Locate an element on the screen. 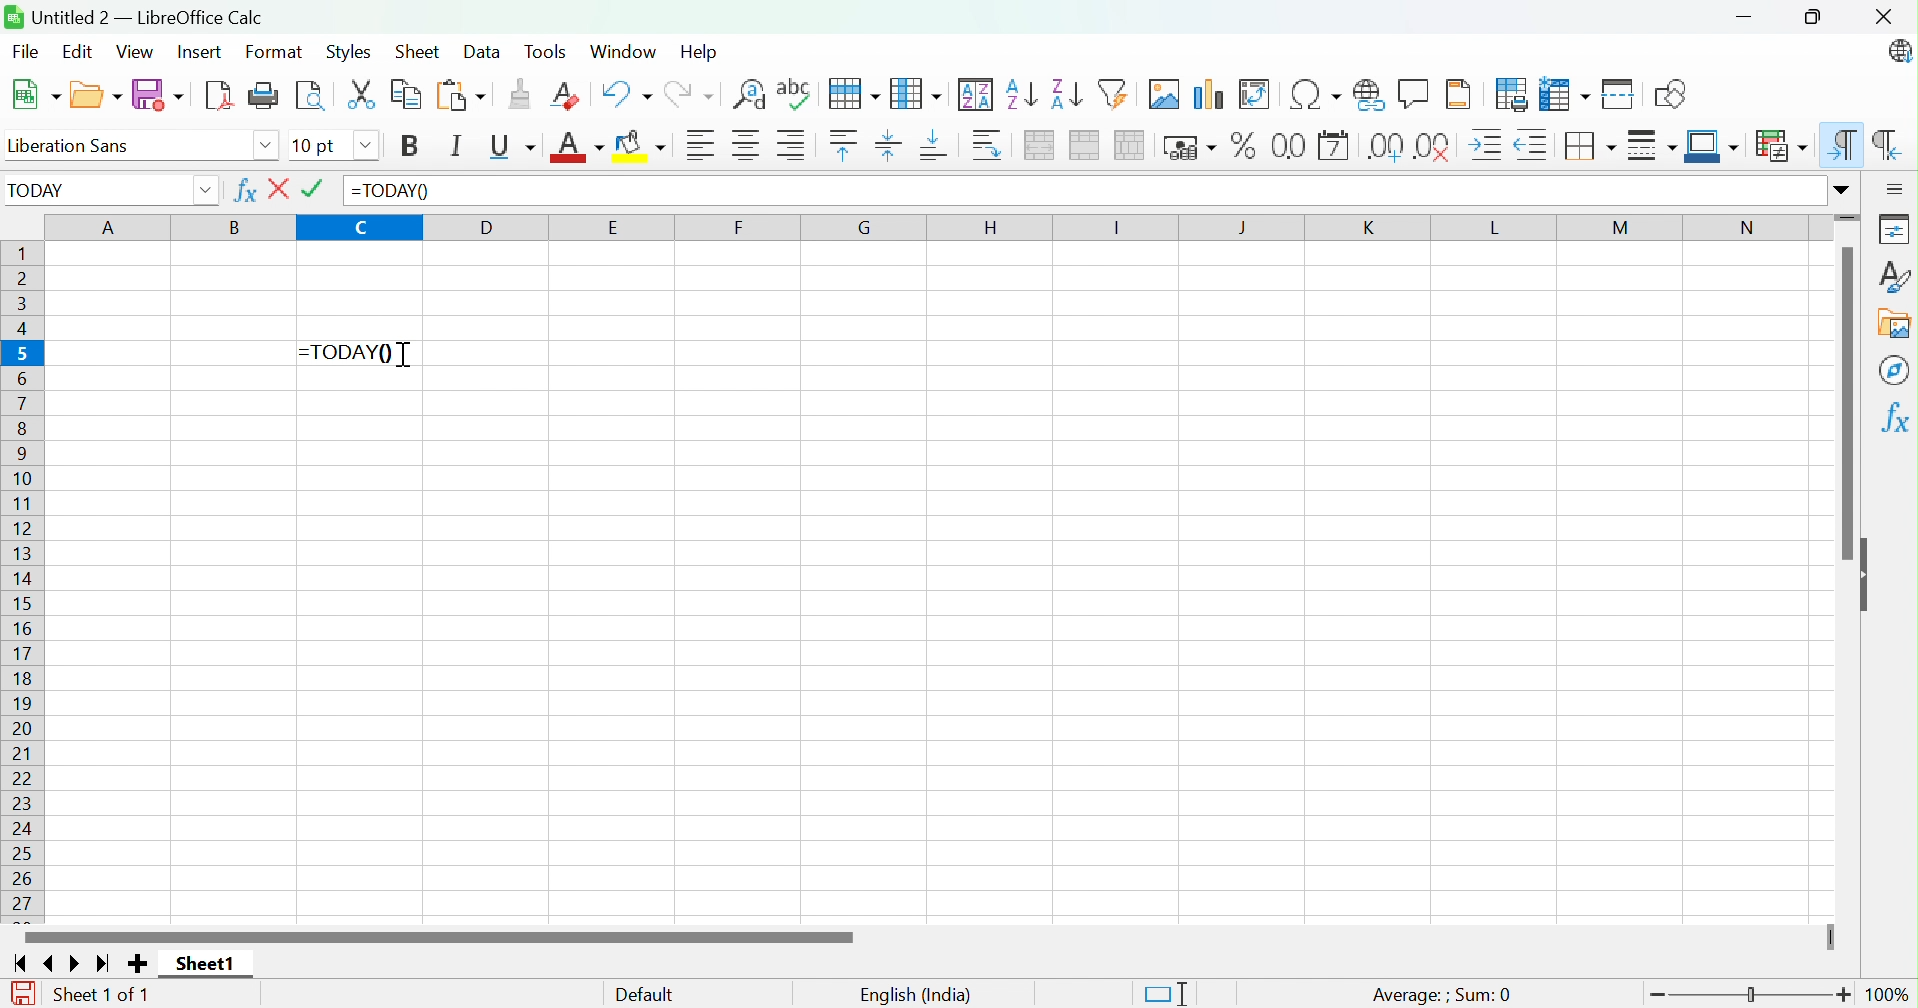 This screenshot has width=1918, height=1008. Data is located at coordinates (482, 52).